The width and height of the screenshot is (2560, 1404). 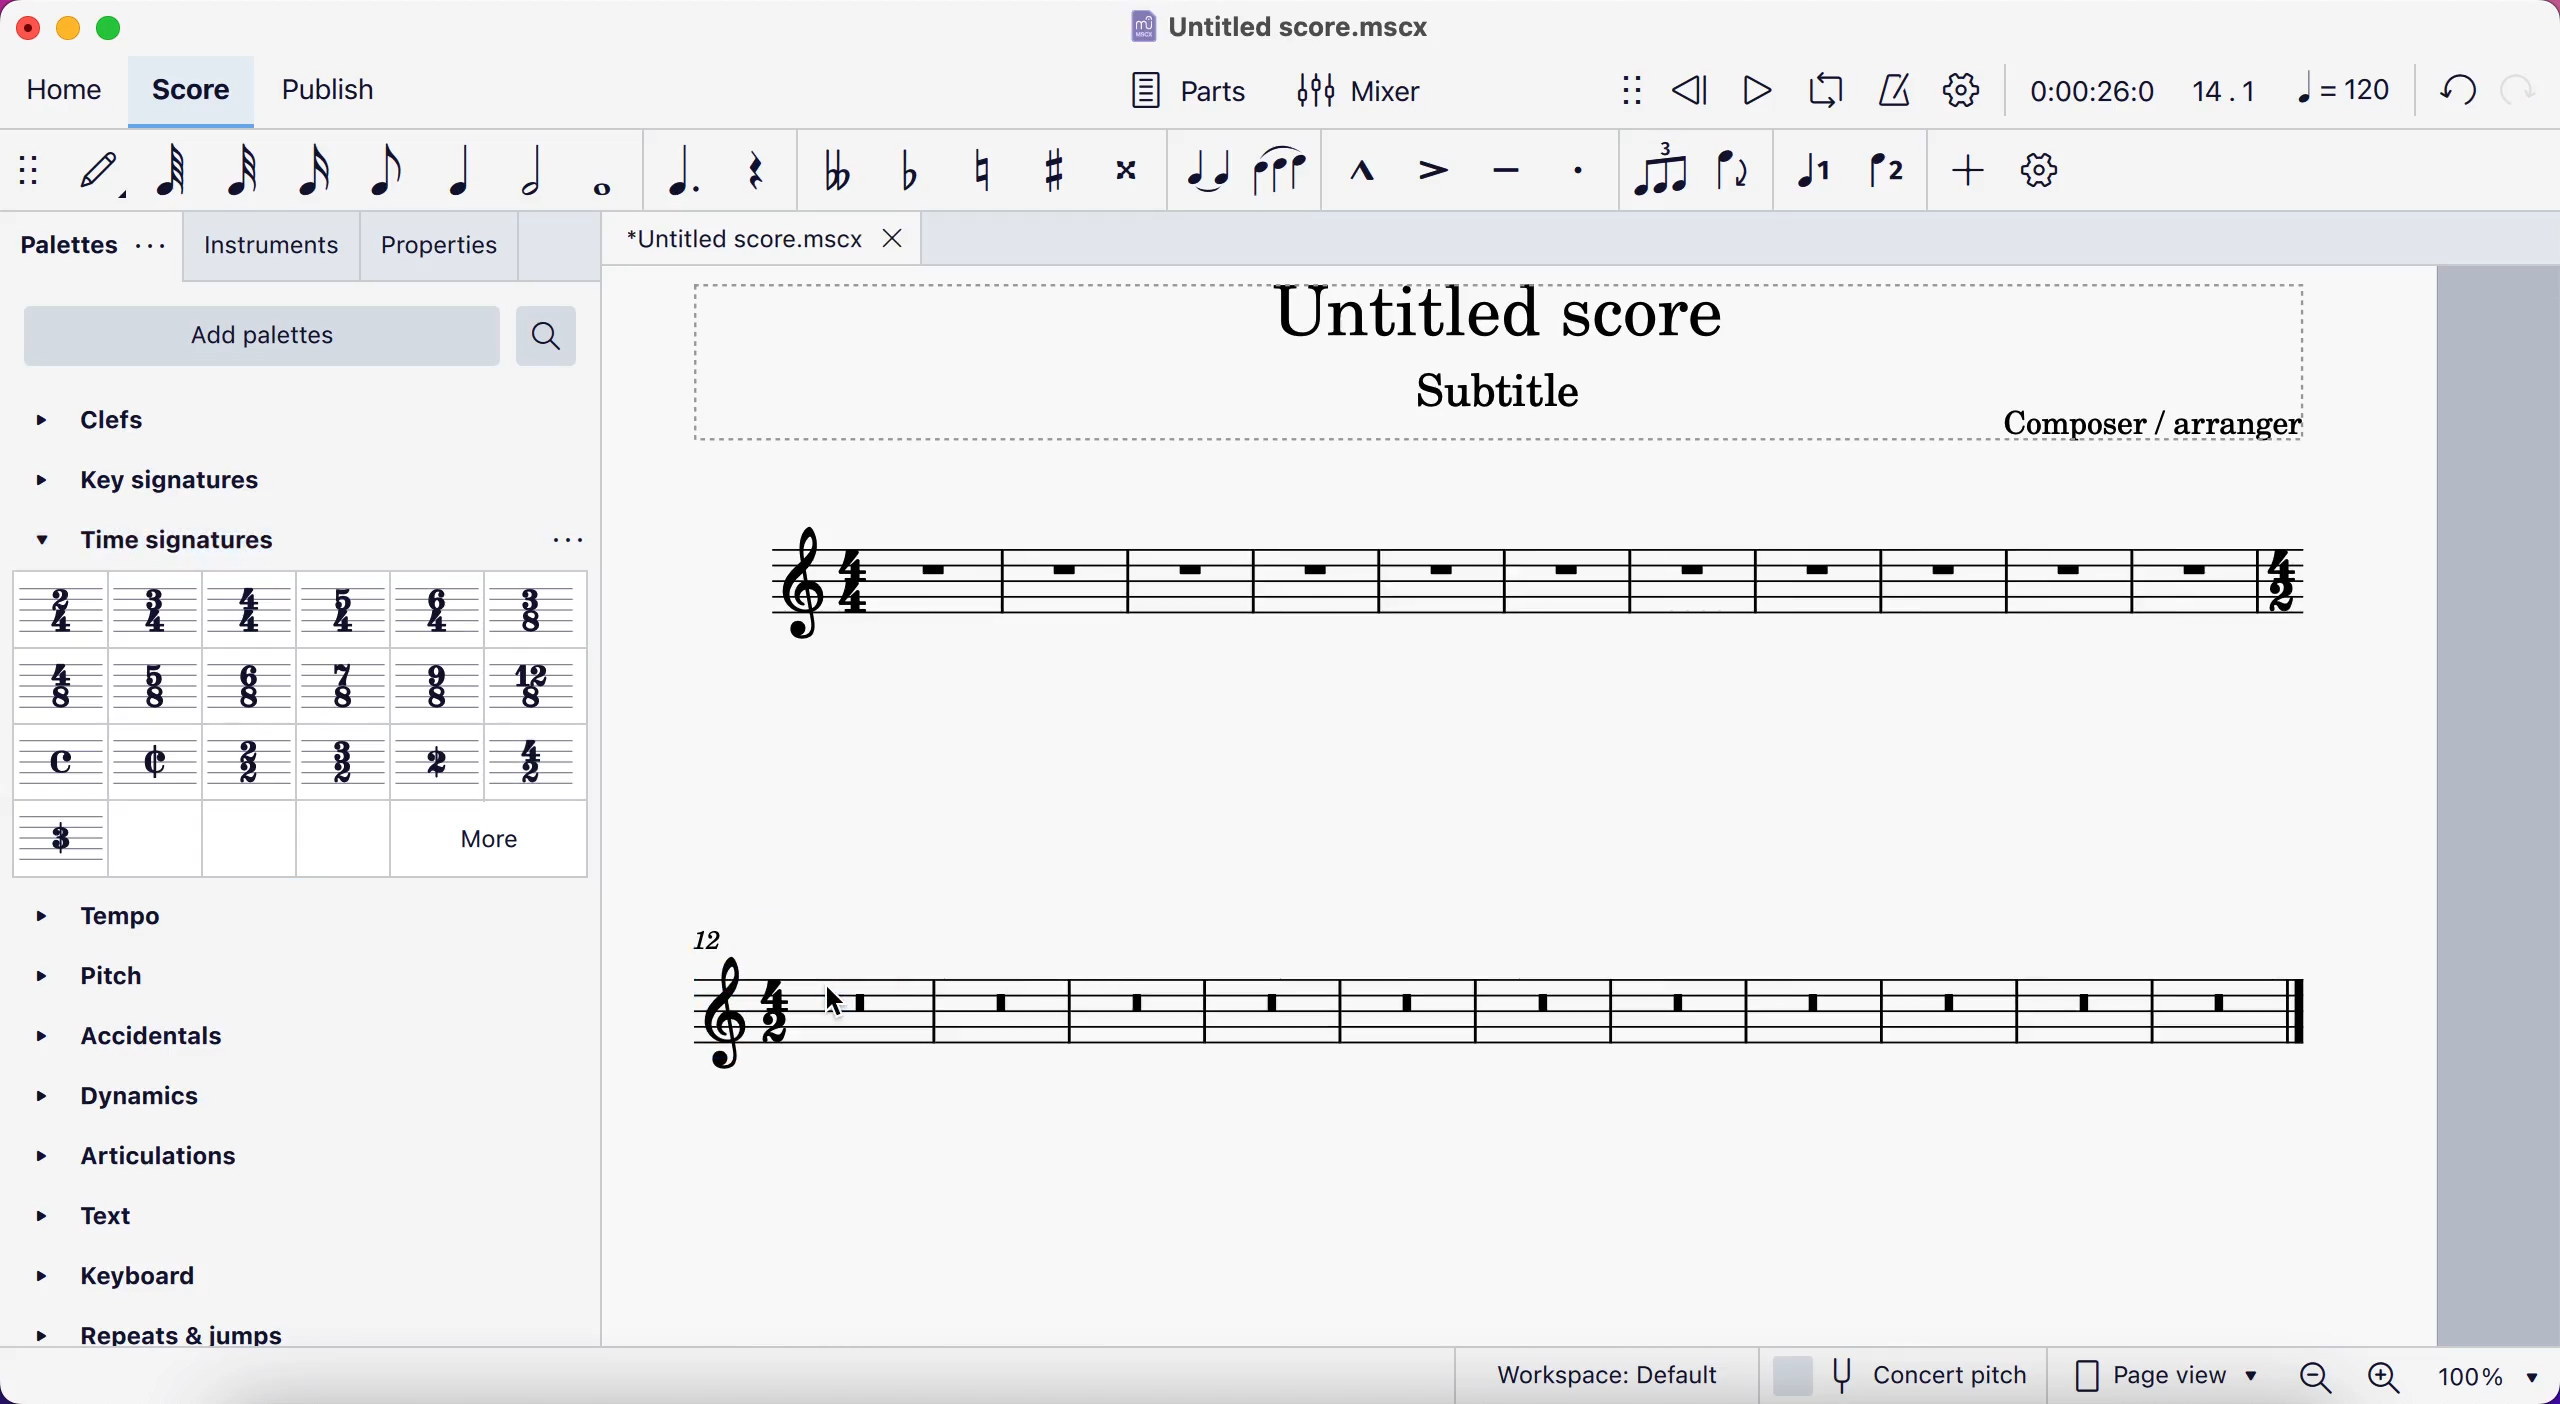 I want to click on loop playback, so click(x=1818, y=91).